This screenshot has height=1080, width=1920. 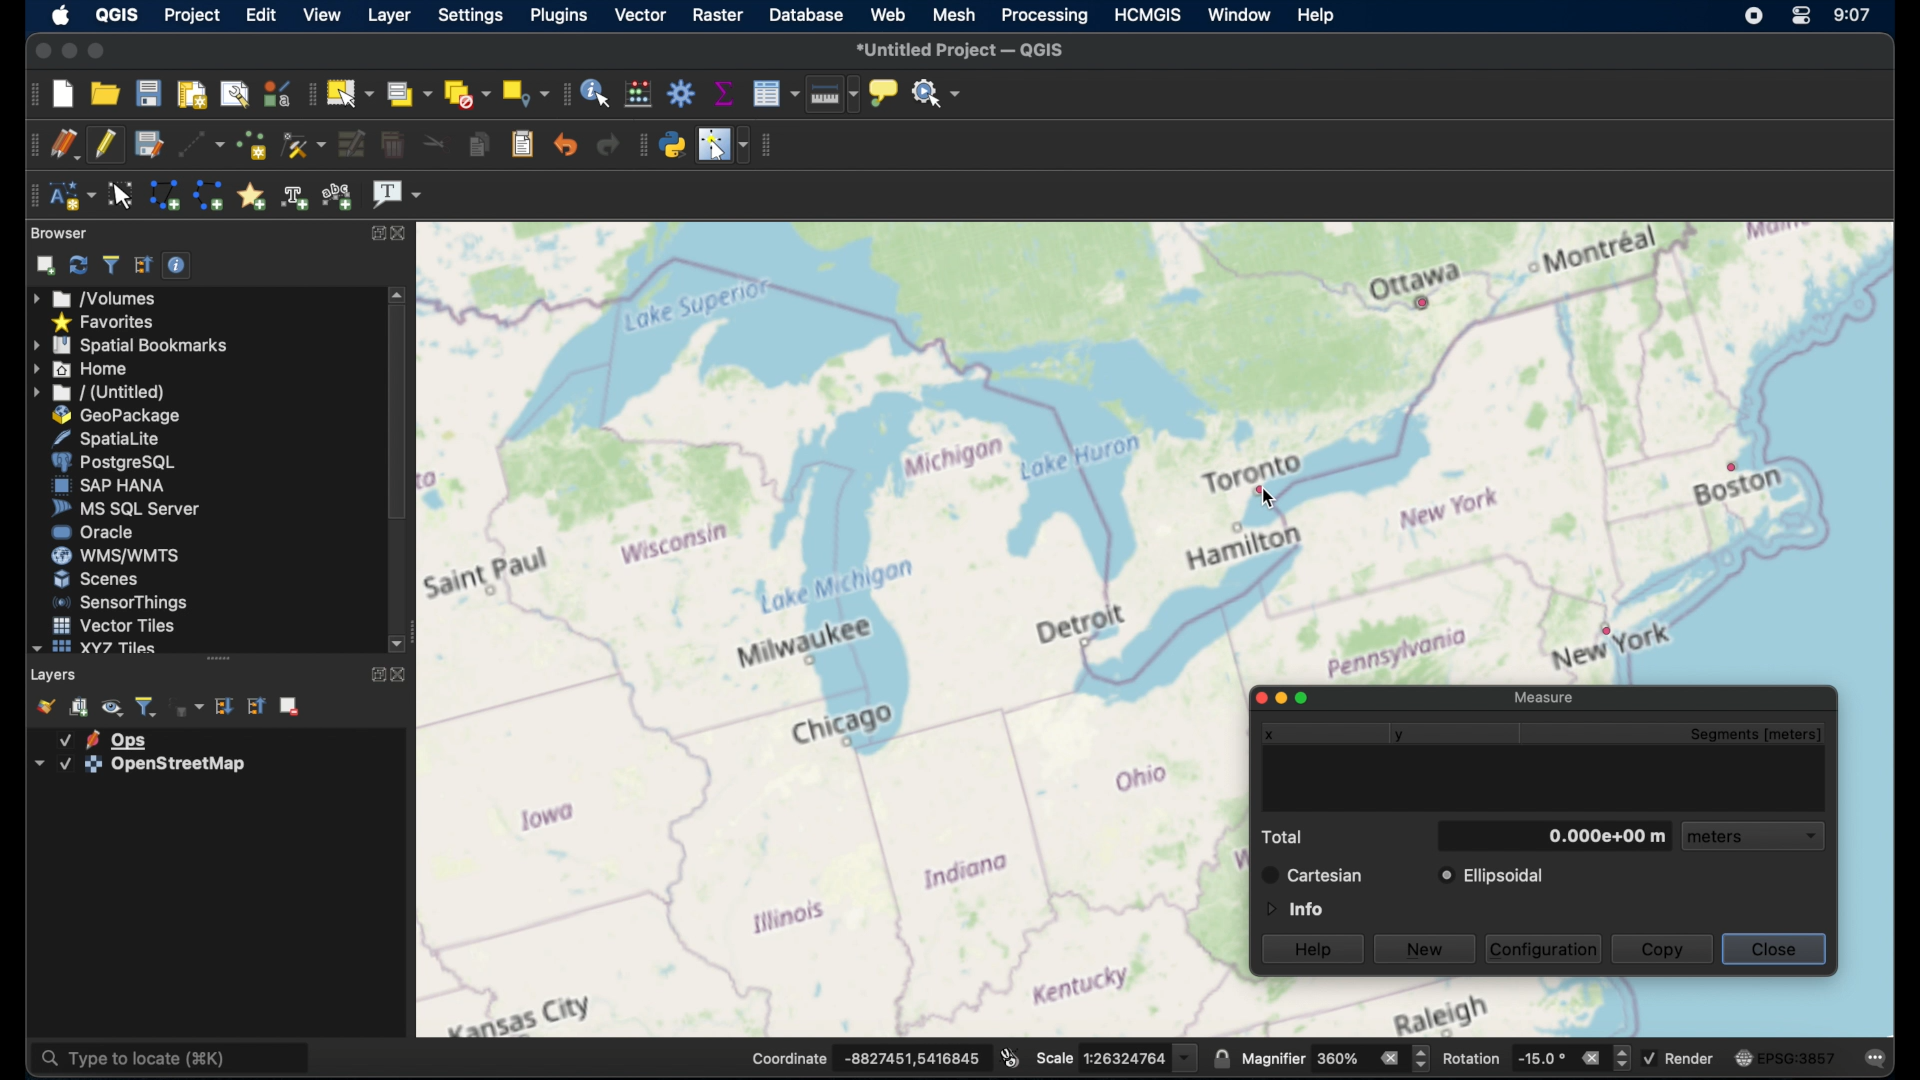 What do you see at coordinates (1493, 876) in the screenshot?
I see `ellipsoidal` at bounding box center [1493, 876].